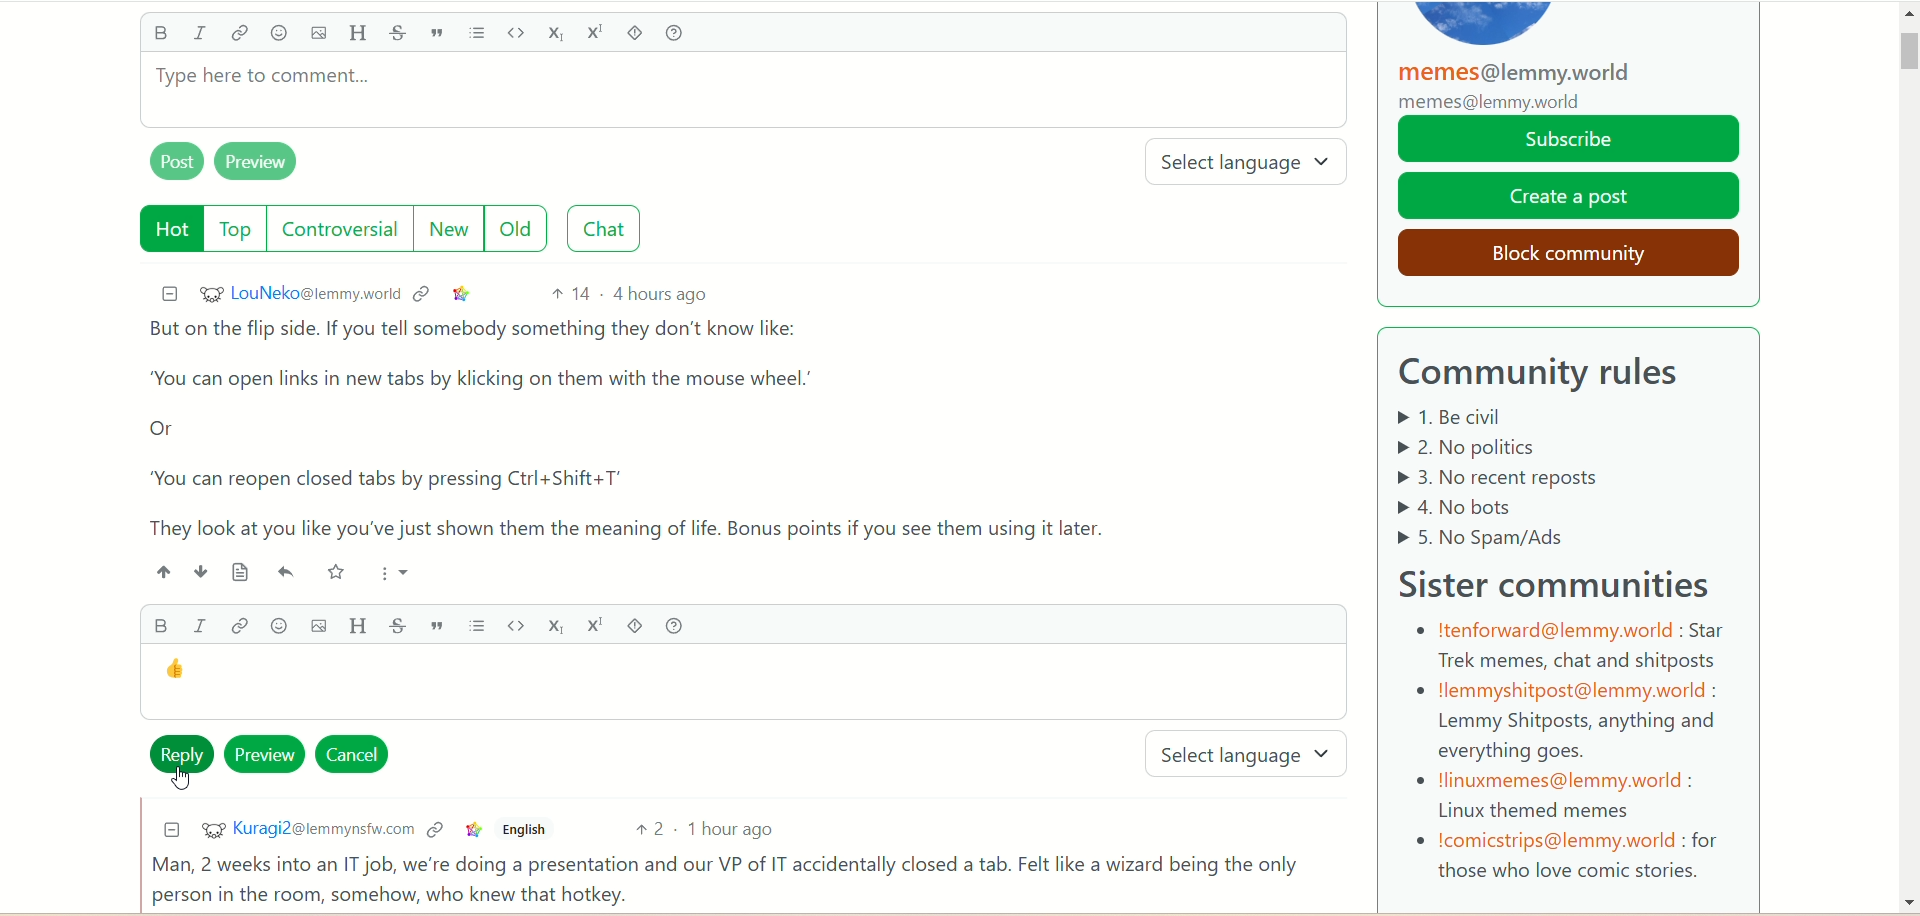 The width and height of the screenshot is (1920, 916). I want to click on chat, so click(611, 229).